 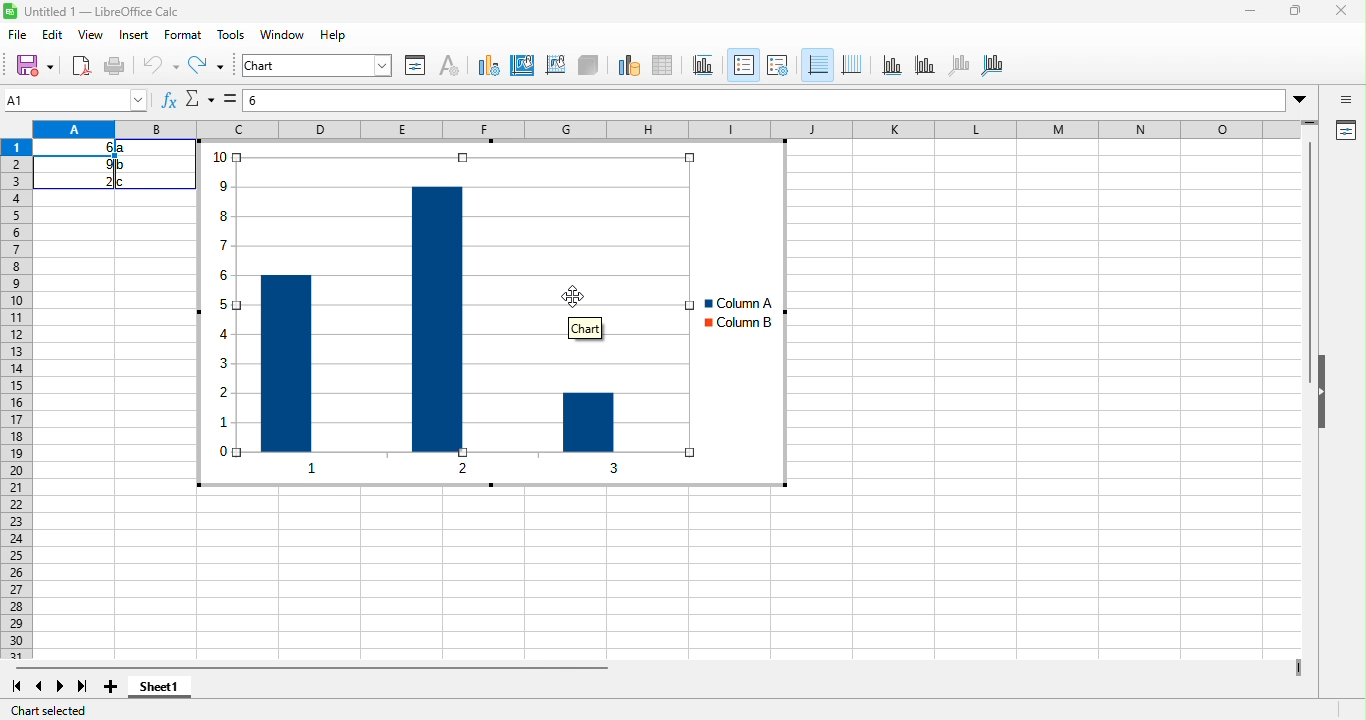 I want to click on row headings, so click(x=20, y=400).